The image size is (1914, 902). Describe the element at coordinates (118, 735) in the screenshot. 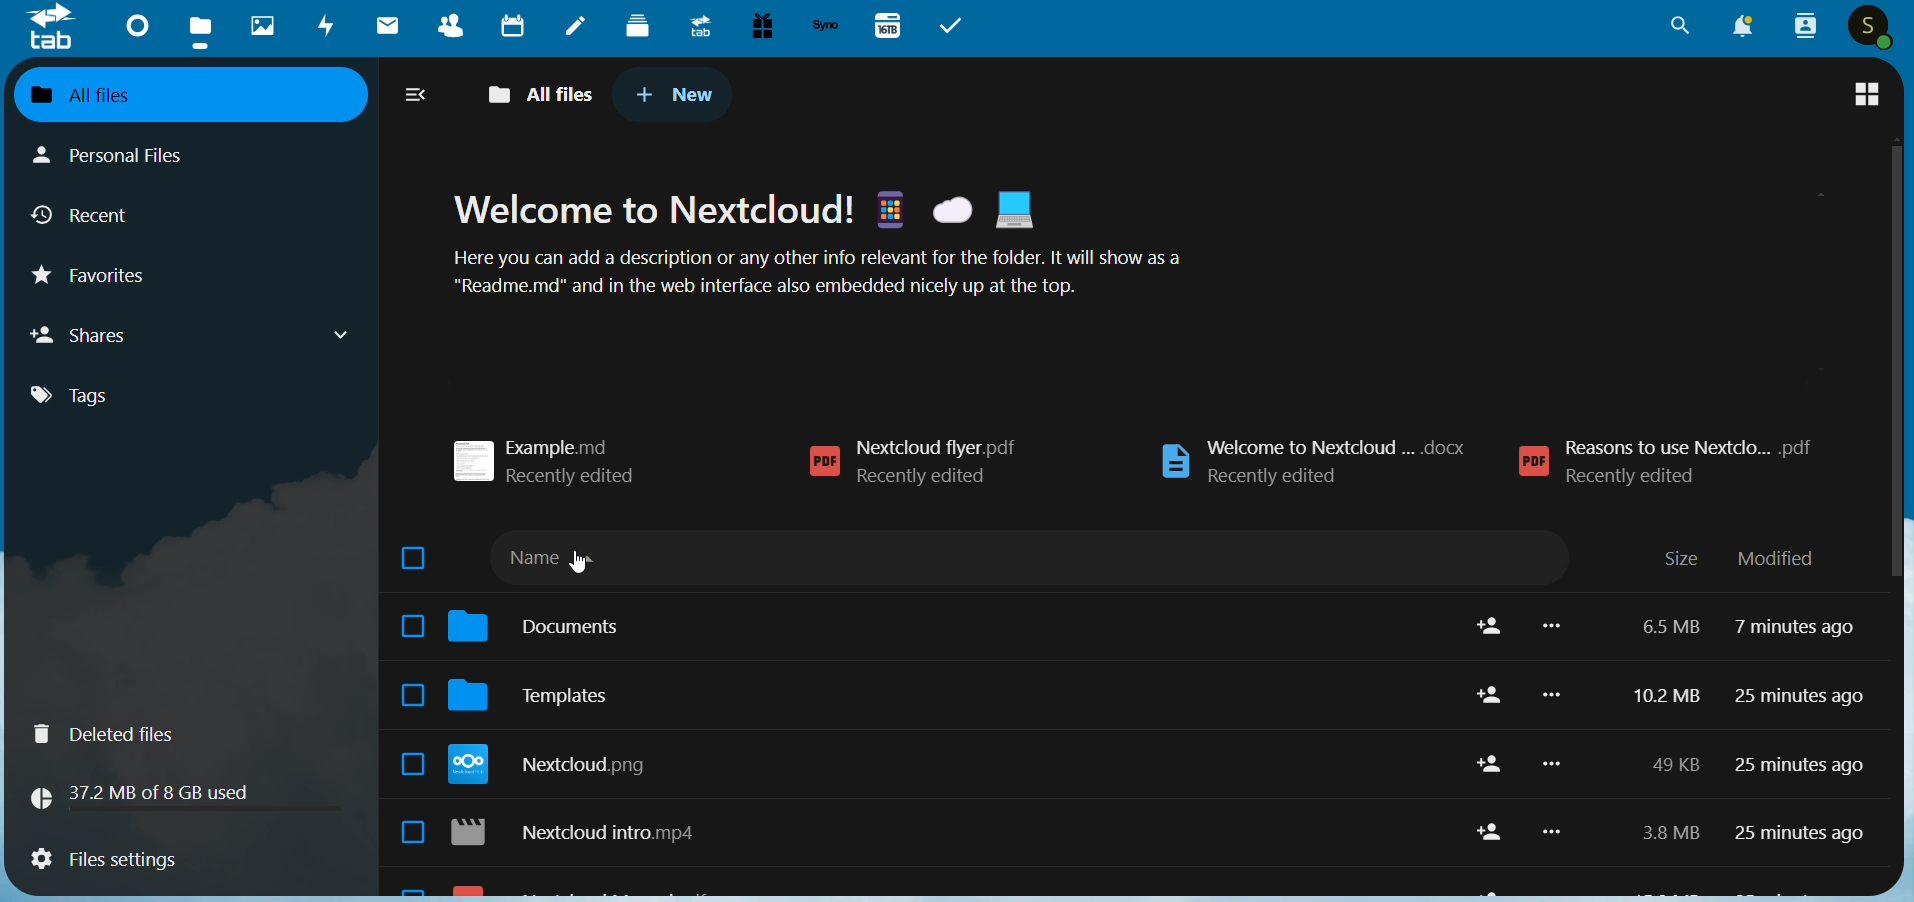

I see `Deleted Files` at that location.